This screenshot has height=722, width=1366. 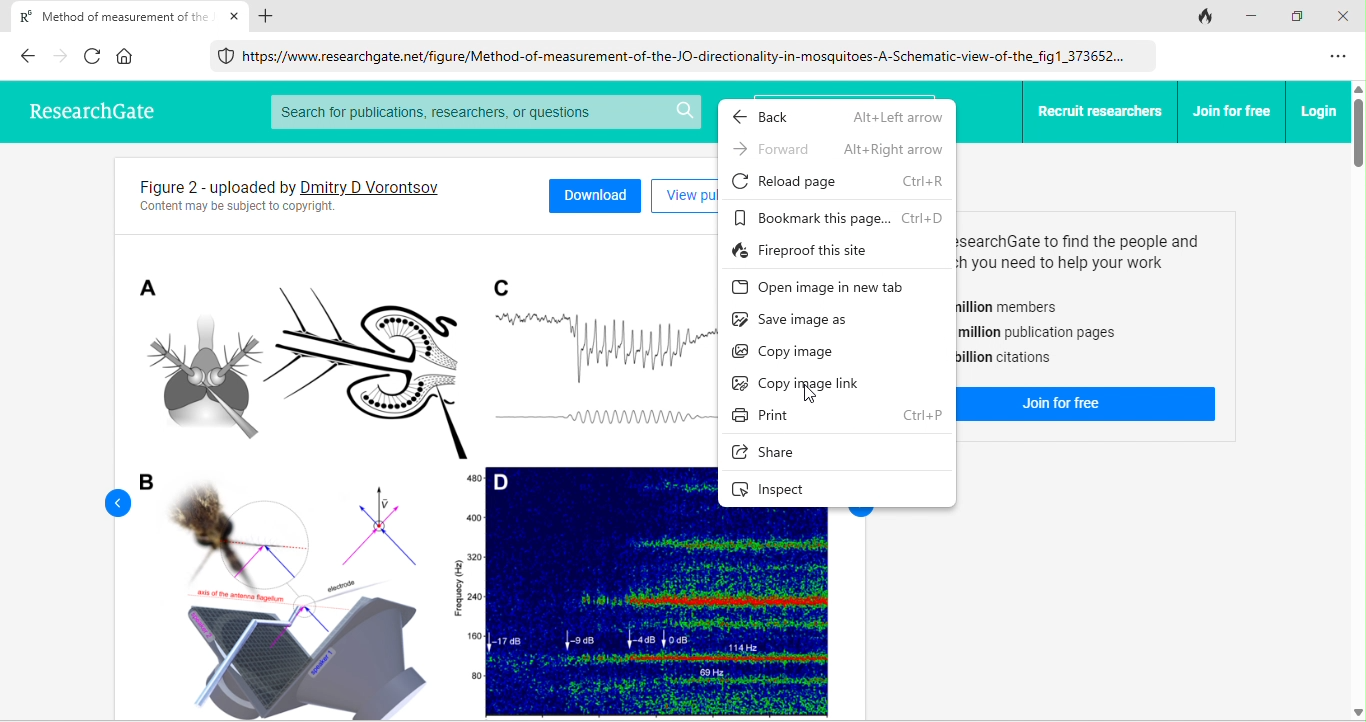 What do you see at coordinates (781, 455) in the screenshot?
I see `share` at bounding box center [781, 455].